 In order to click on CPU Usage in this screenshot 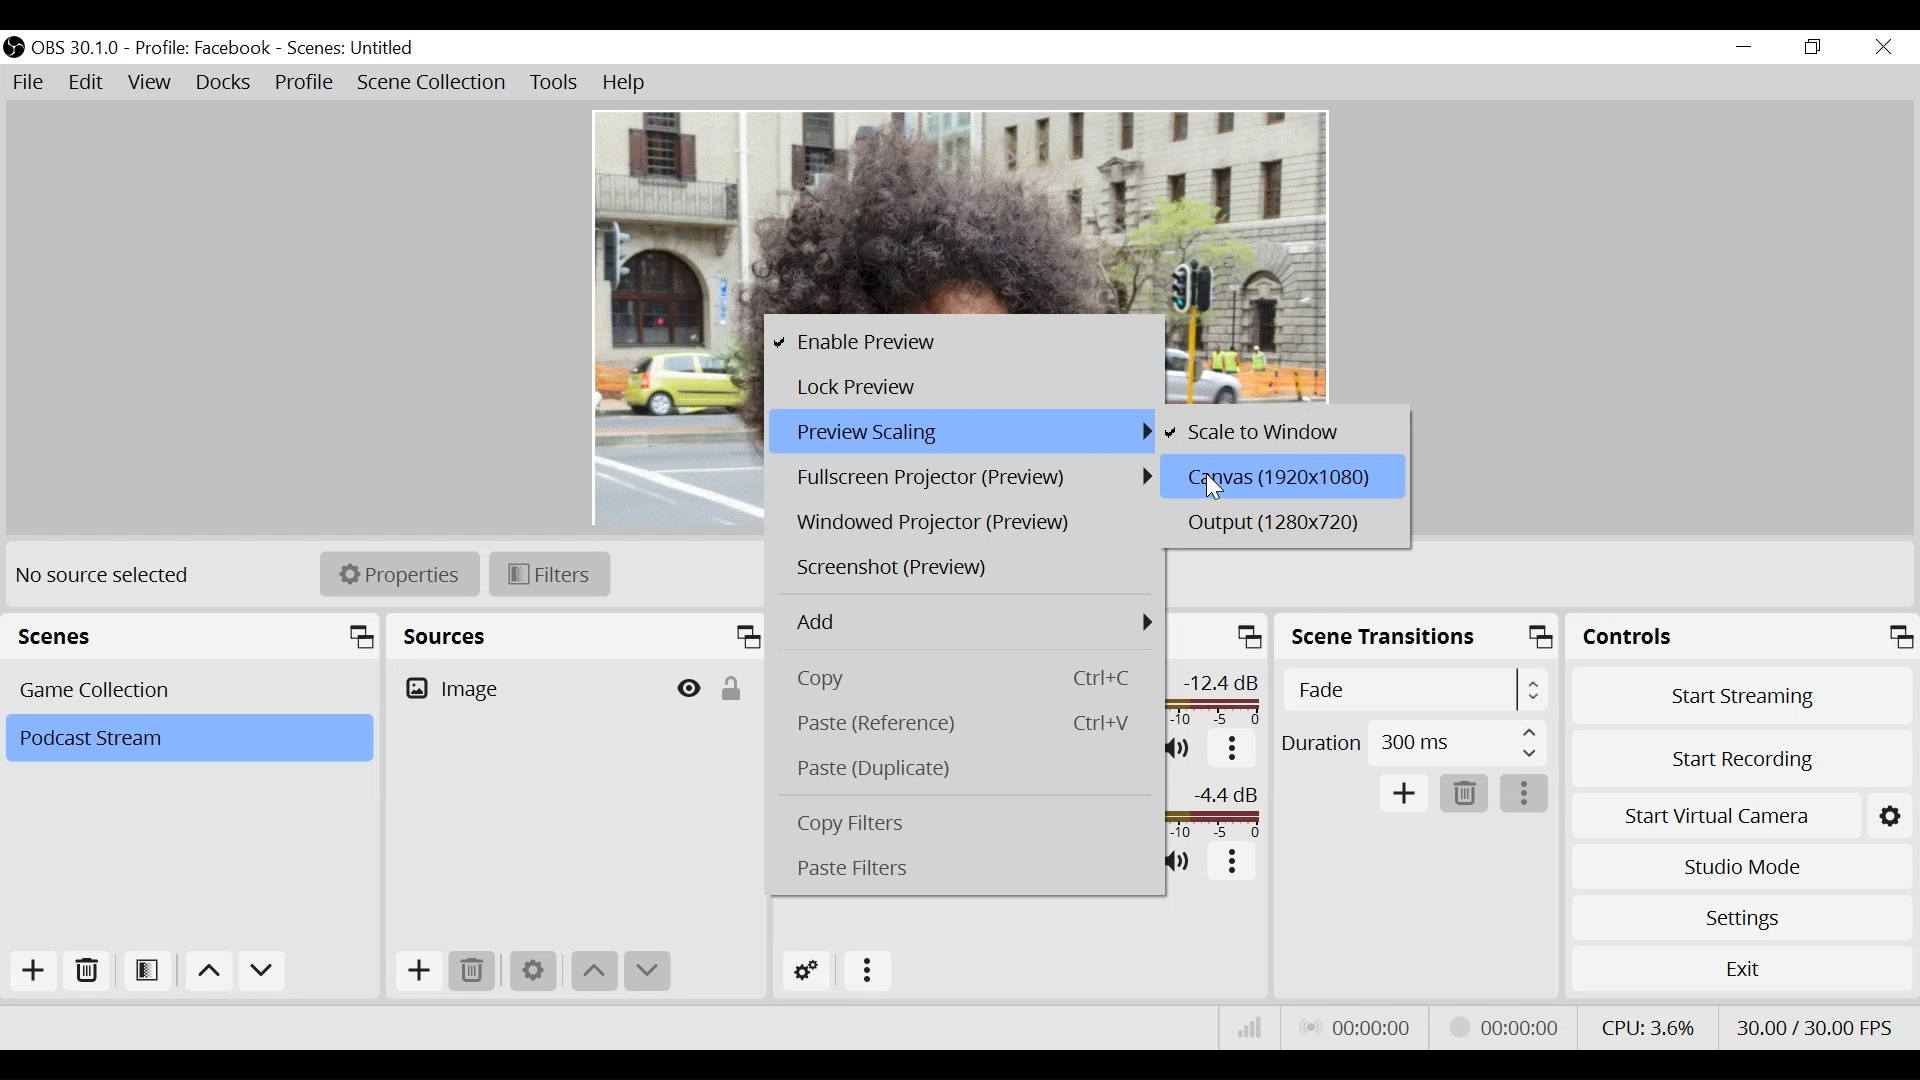, I will do `click(1649, 1026)`.